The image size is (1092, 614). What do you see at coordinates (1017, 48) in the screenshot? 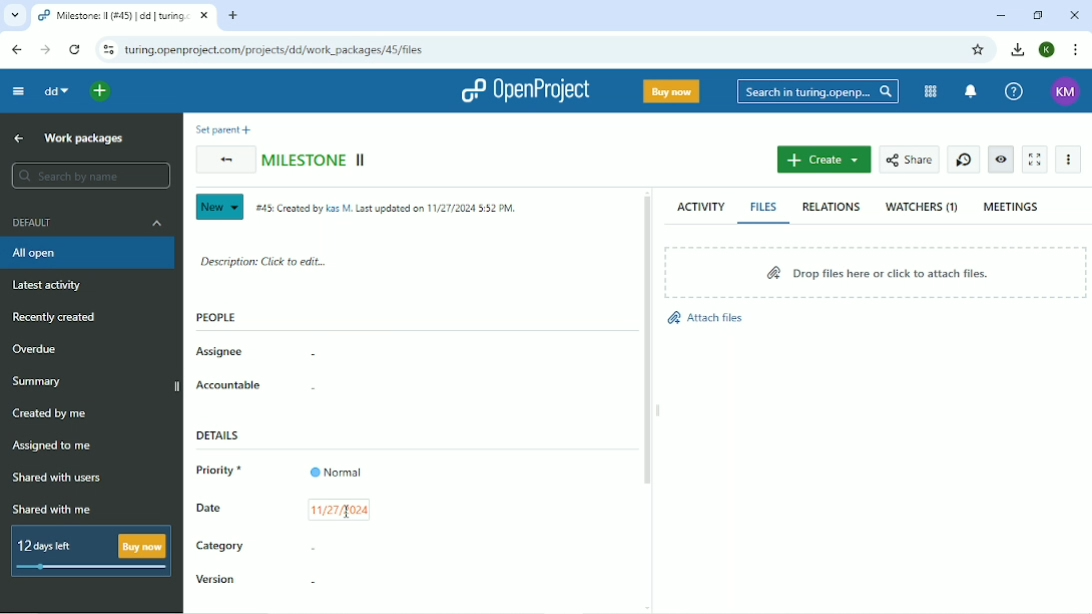
I see `Downloads` at bounding box center [1017, 48].